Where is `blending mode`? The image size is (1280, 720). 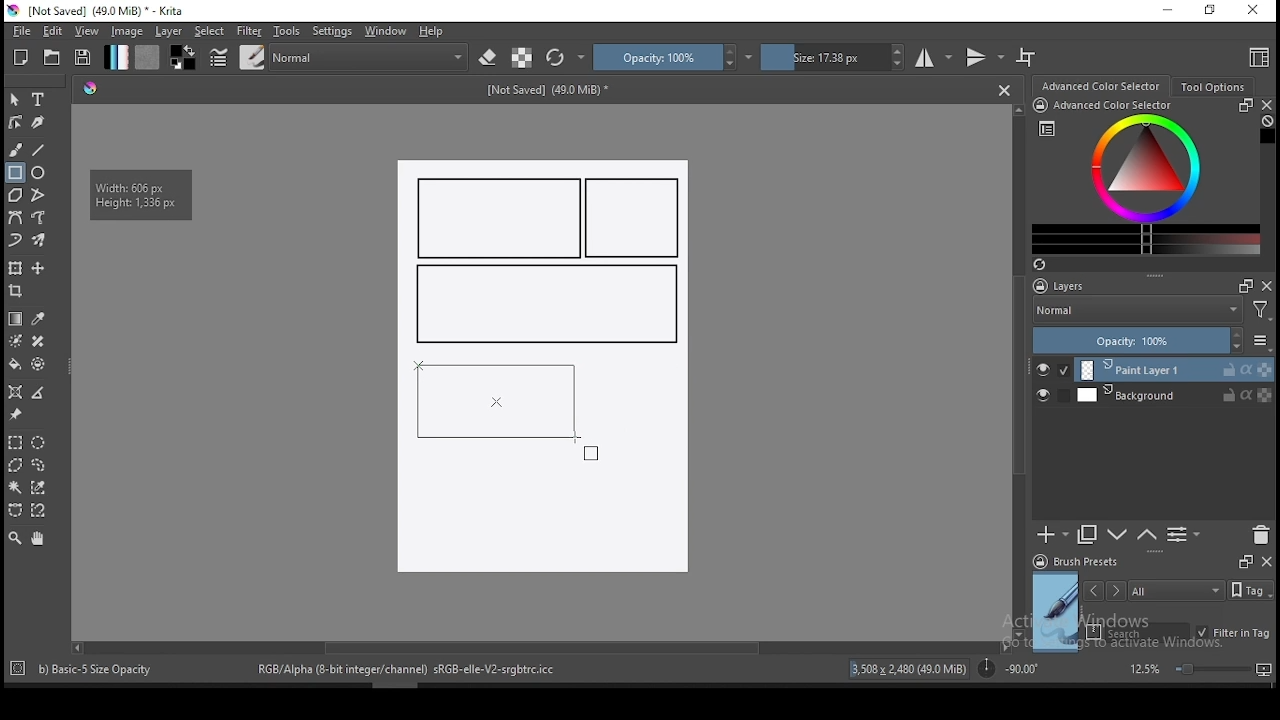
blending mode is located at coordinates (1136, 312).